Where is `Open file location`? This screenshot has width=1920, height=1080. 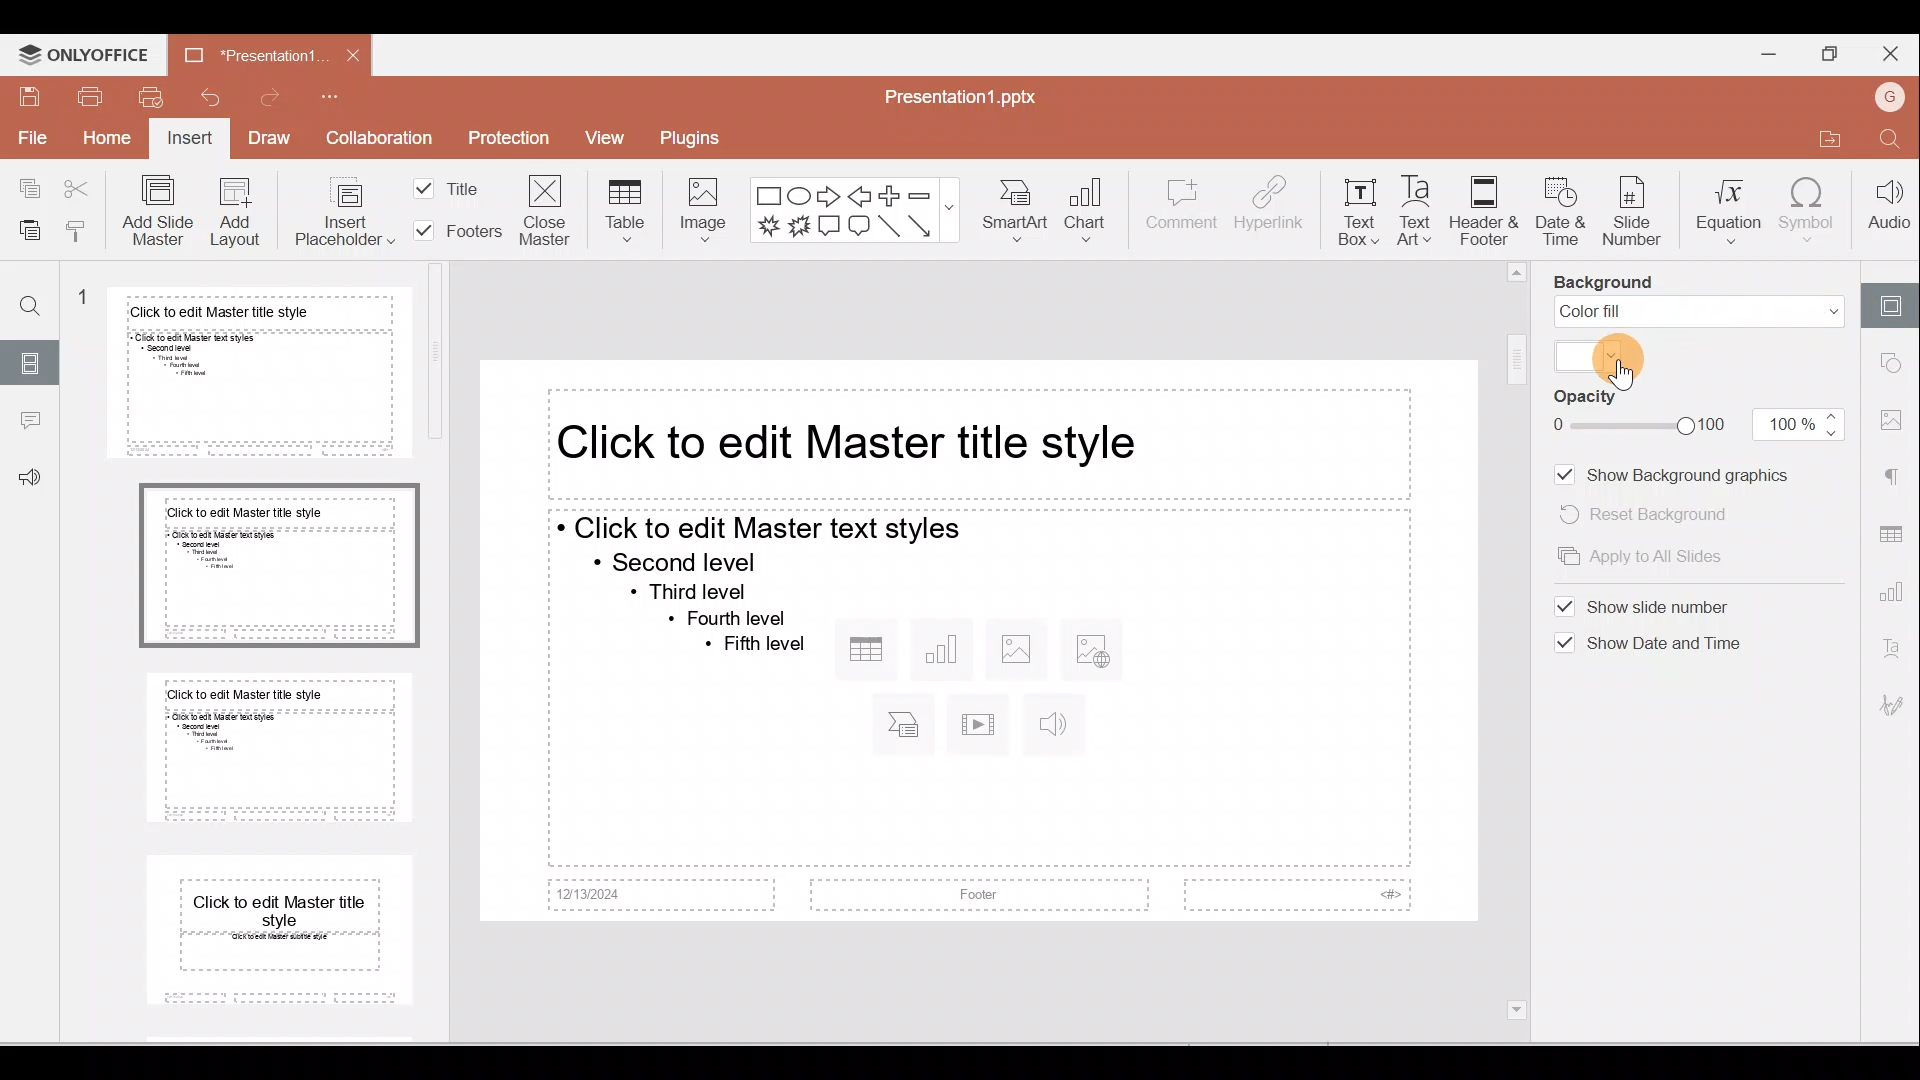
Open file location is located at coordinates (1830, 142).